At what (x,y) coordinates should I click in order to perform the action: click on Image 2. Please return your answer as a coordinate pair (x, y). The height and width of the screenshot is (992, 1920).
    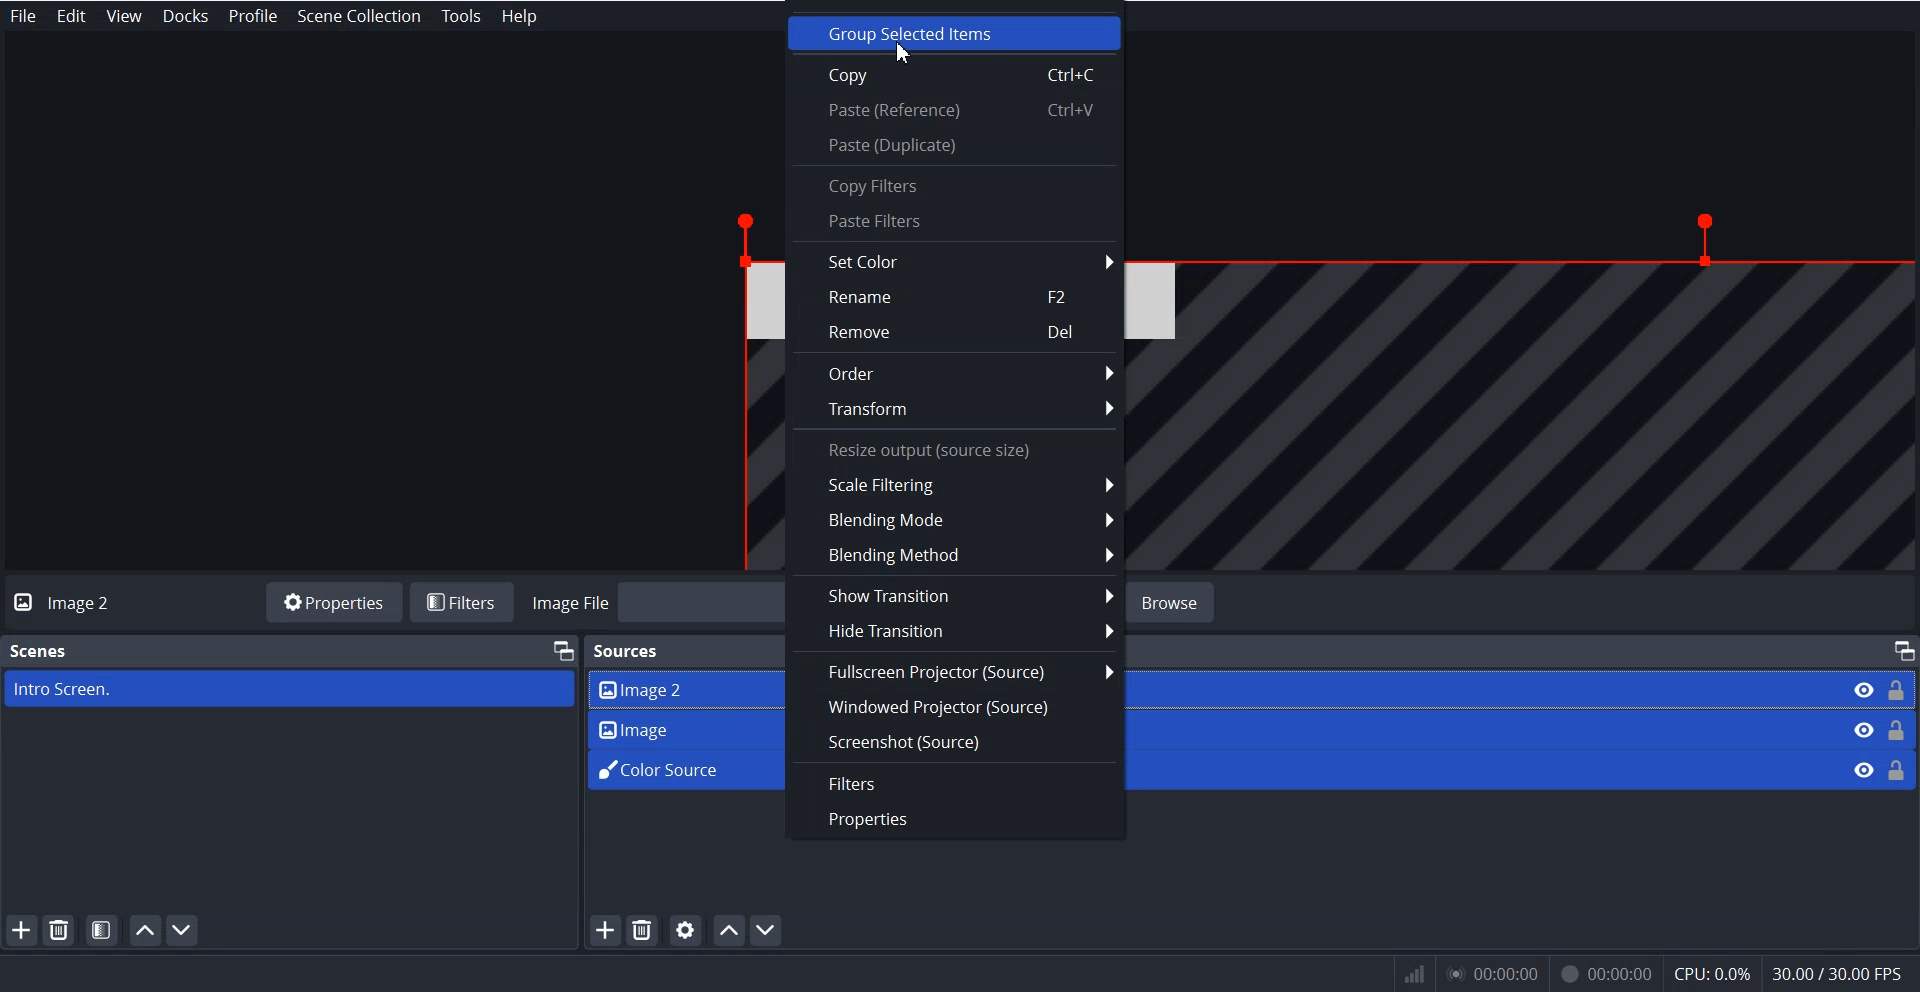
    Looking at the image, I should click on (87, 603).